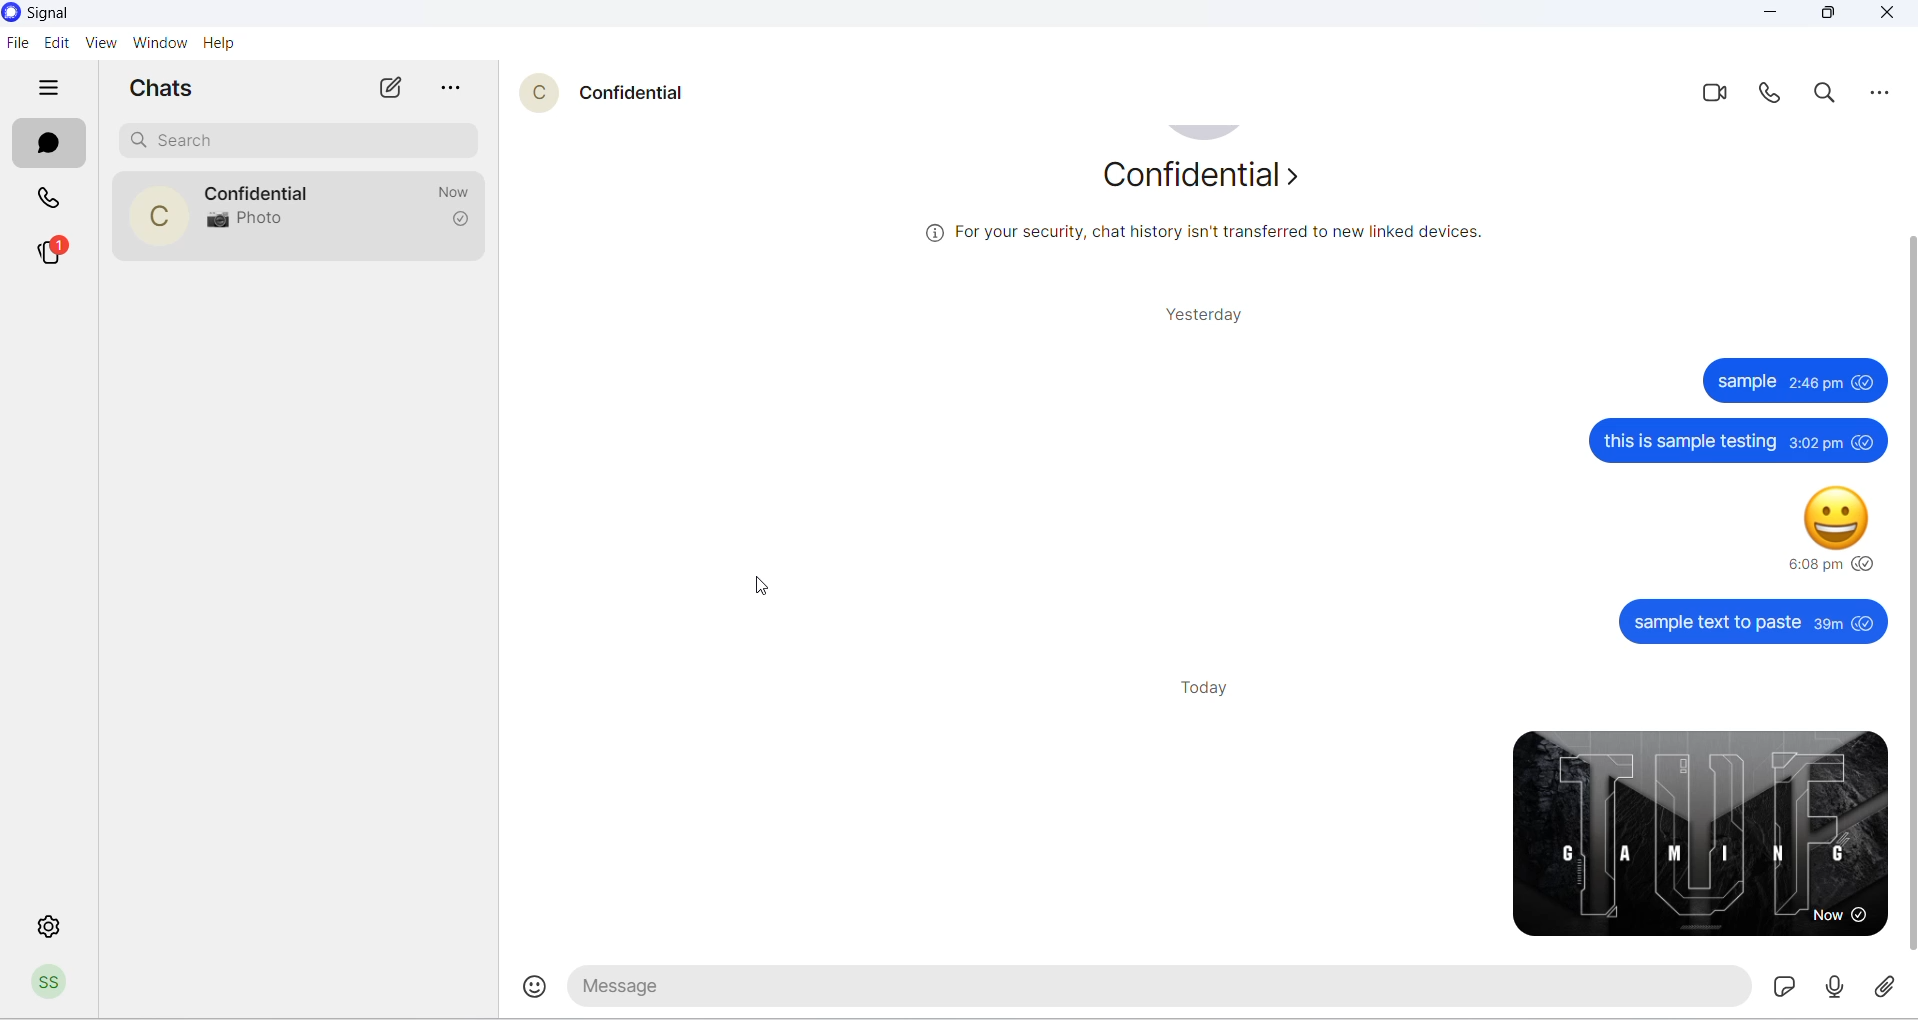 Image resolution: width=1918 pixels, height=1020 pixels. Describe the element at coordinates (1774, 98) in the screenshot. I see `voice call` at that location.